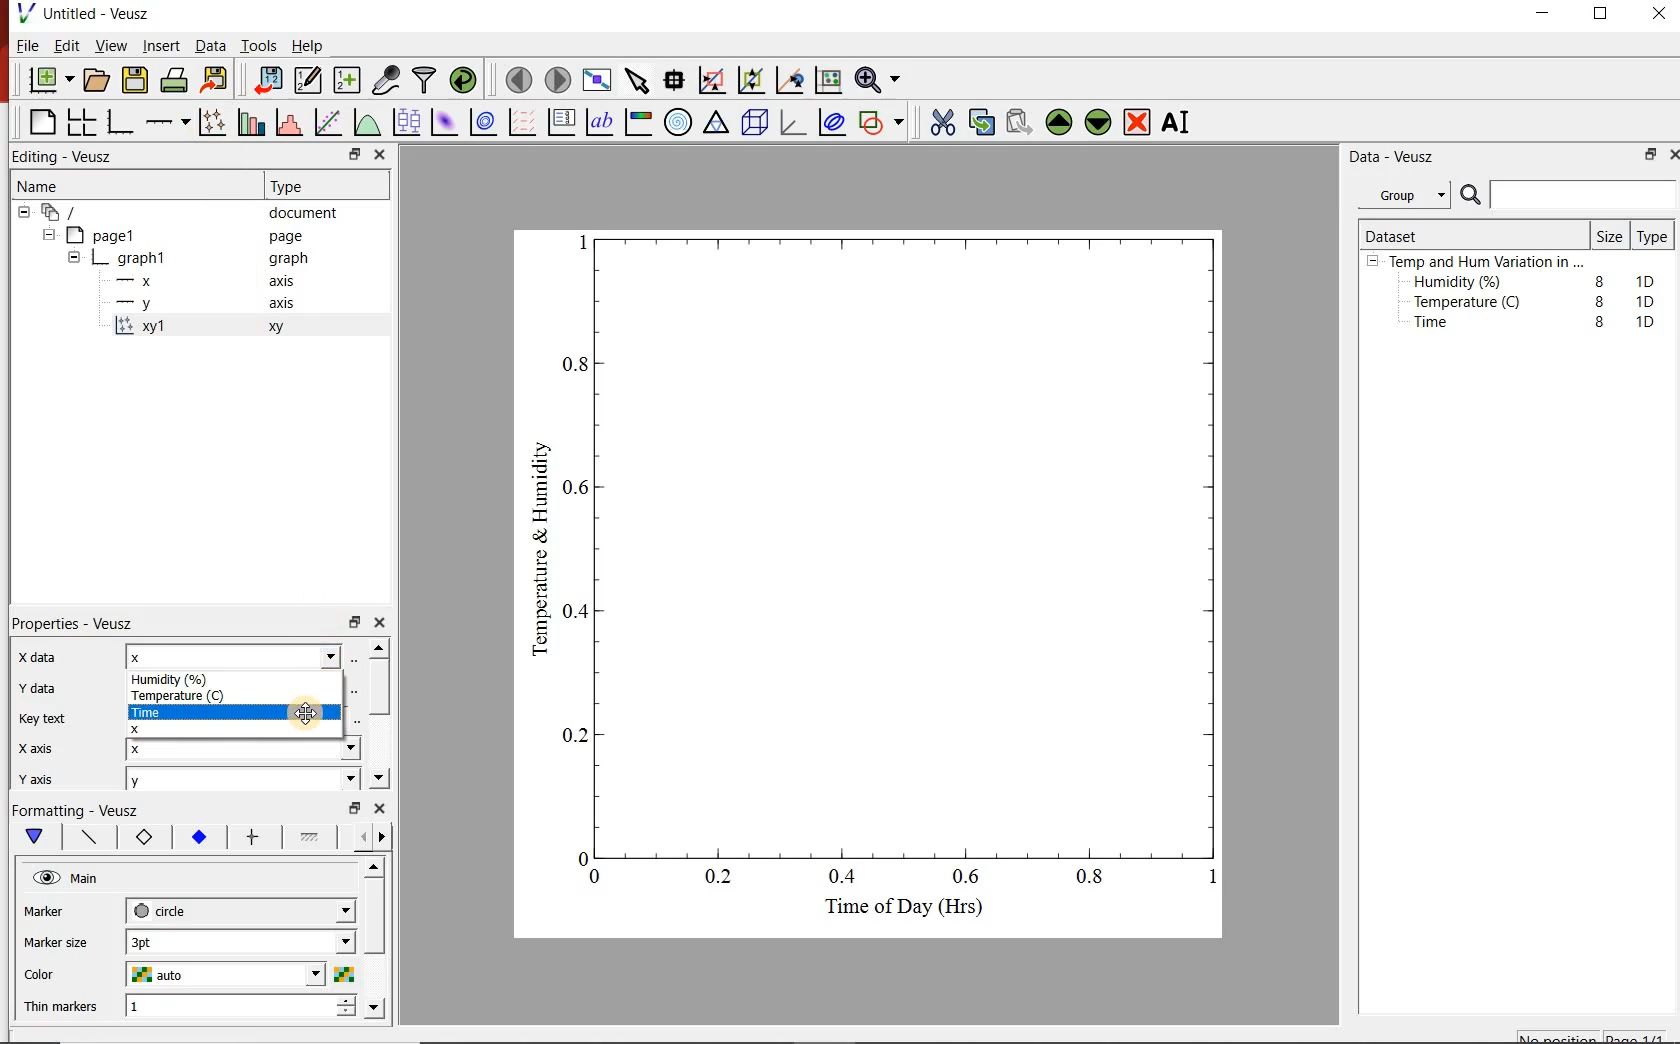 Image resolution: width=1680 pixels, height=1044 pixels. Describe the element at coordinates (967, 876) in the screenshot. I see `0.6` at that location.